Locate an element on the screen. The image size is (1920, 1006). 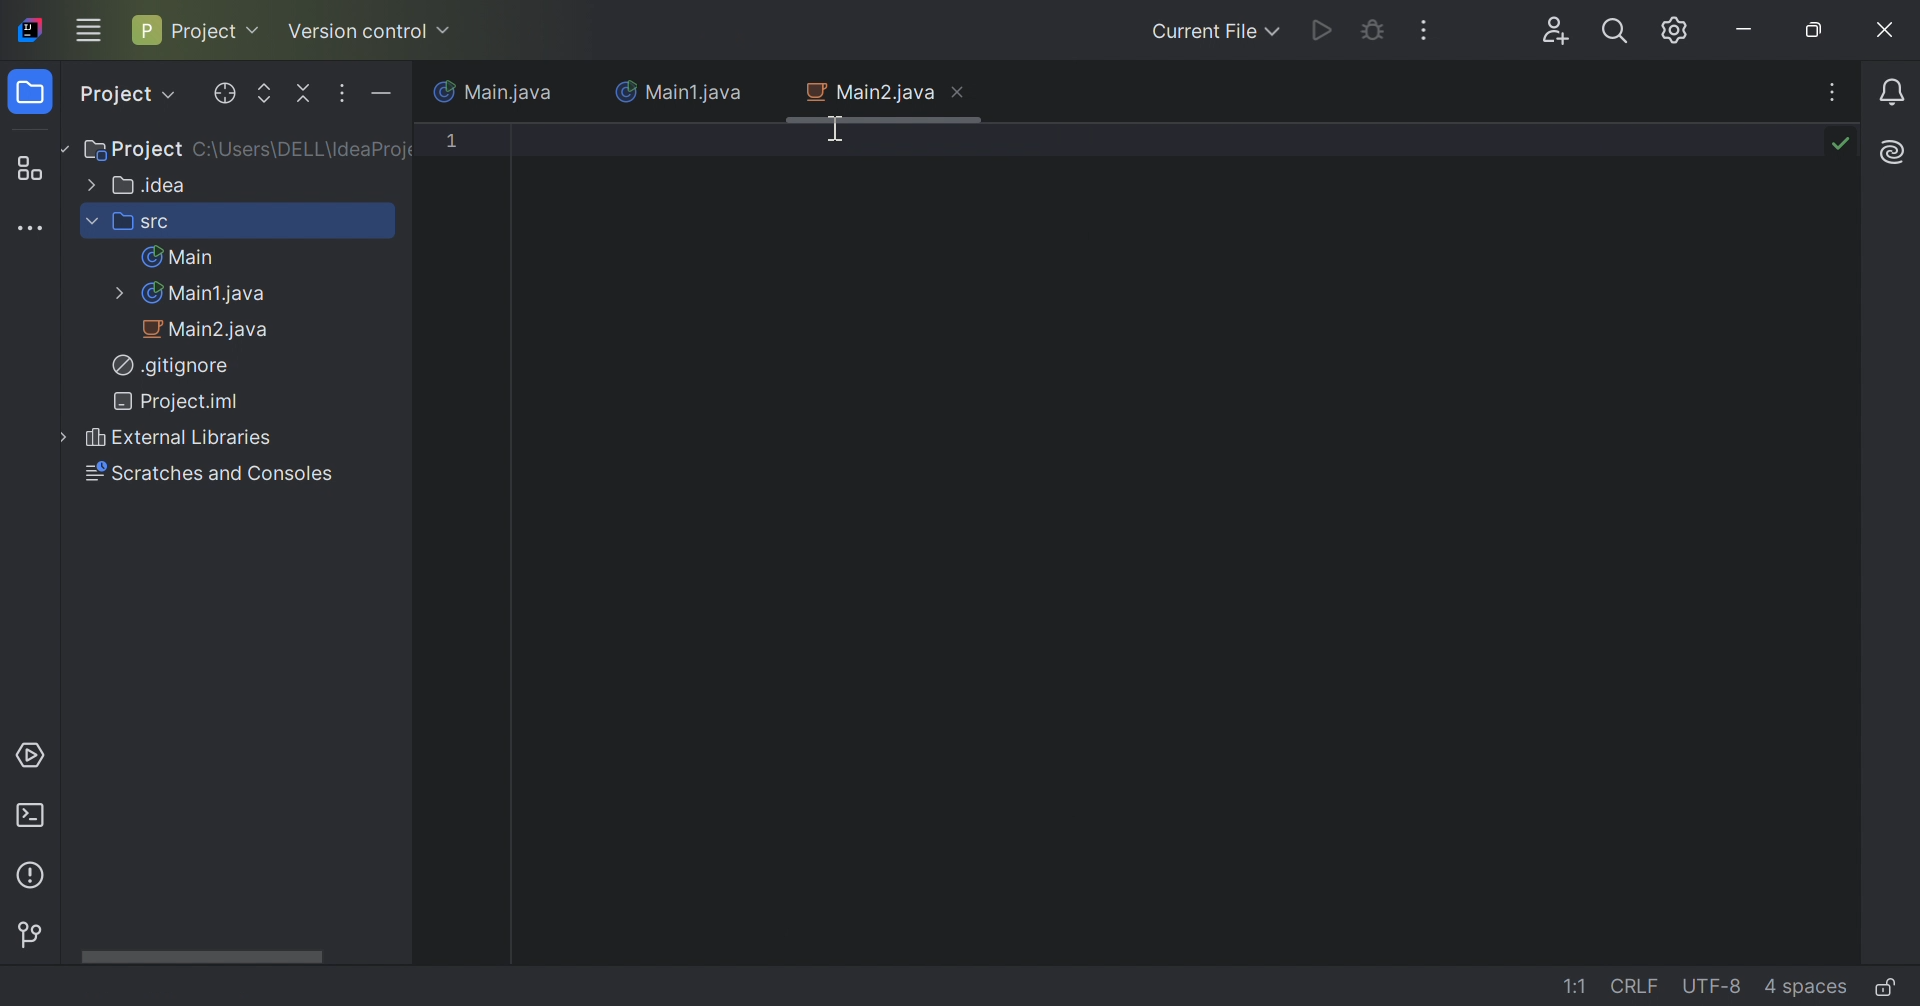
C:\Users\DELL\IdeaProject is located at coordinates (299, 151).